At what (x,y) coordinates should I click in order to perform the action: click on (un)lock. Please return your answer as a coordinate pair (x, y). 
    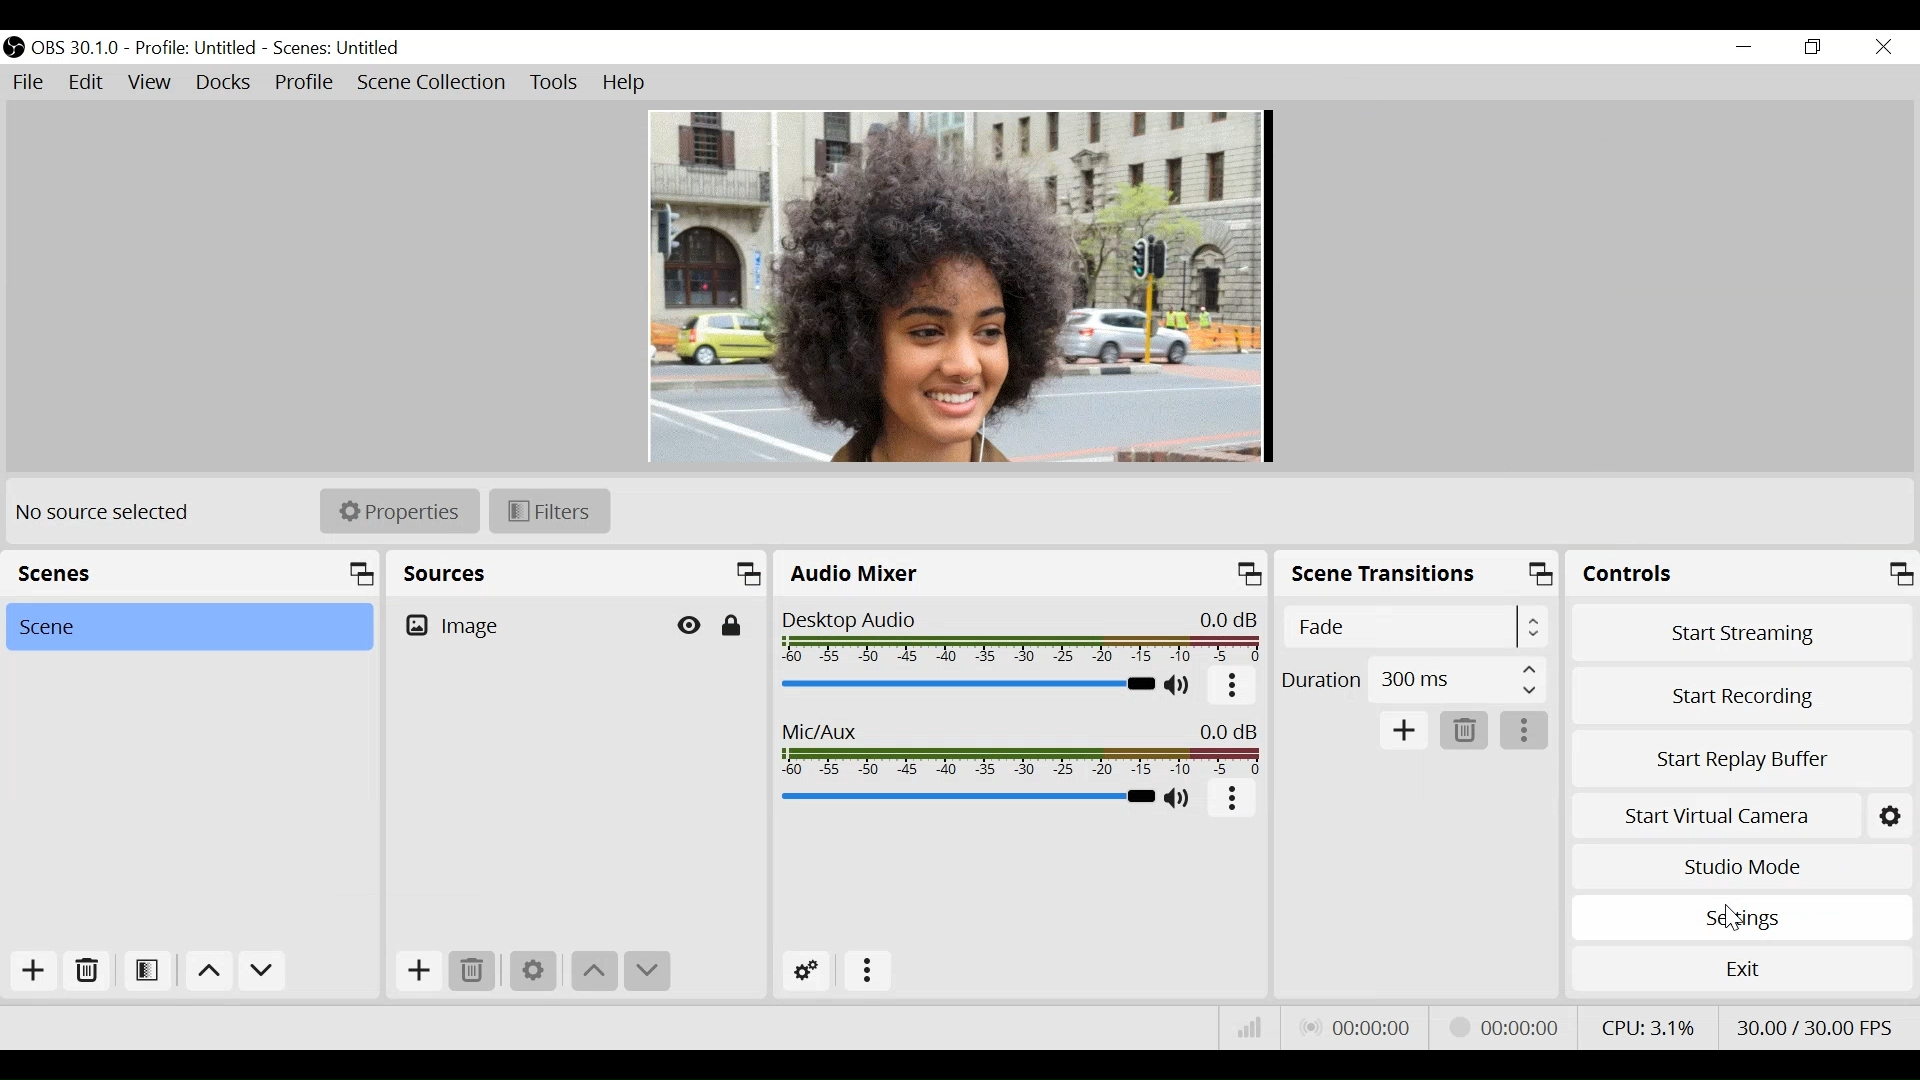
    Looking at the image, I should click on (733, 626).